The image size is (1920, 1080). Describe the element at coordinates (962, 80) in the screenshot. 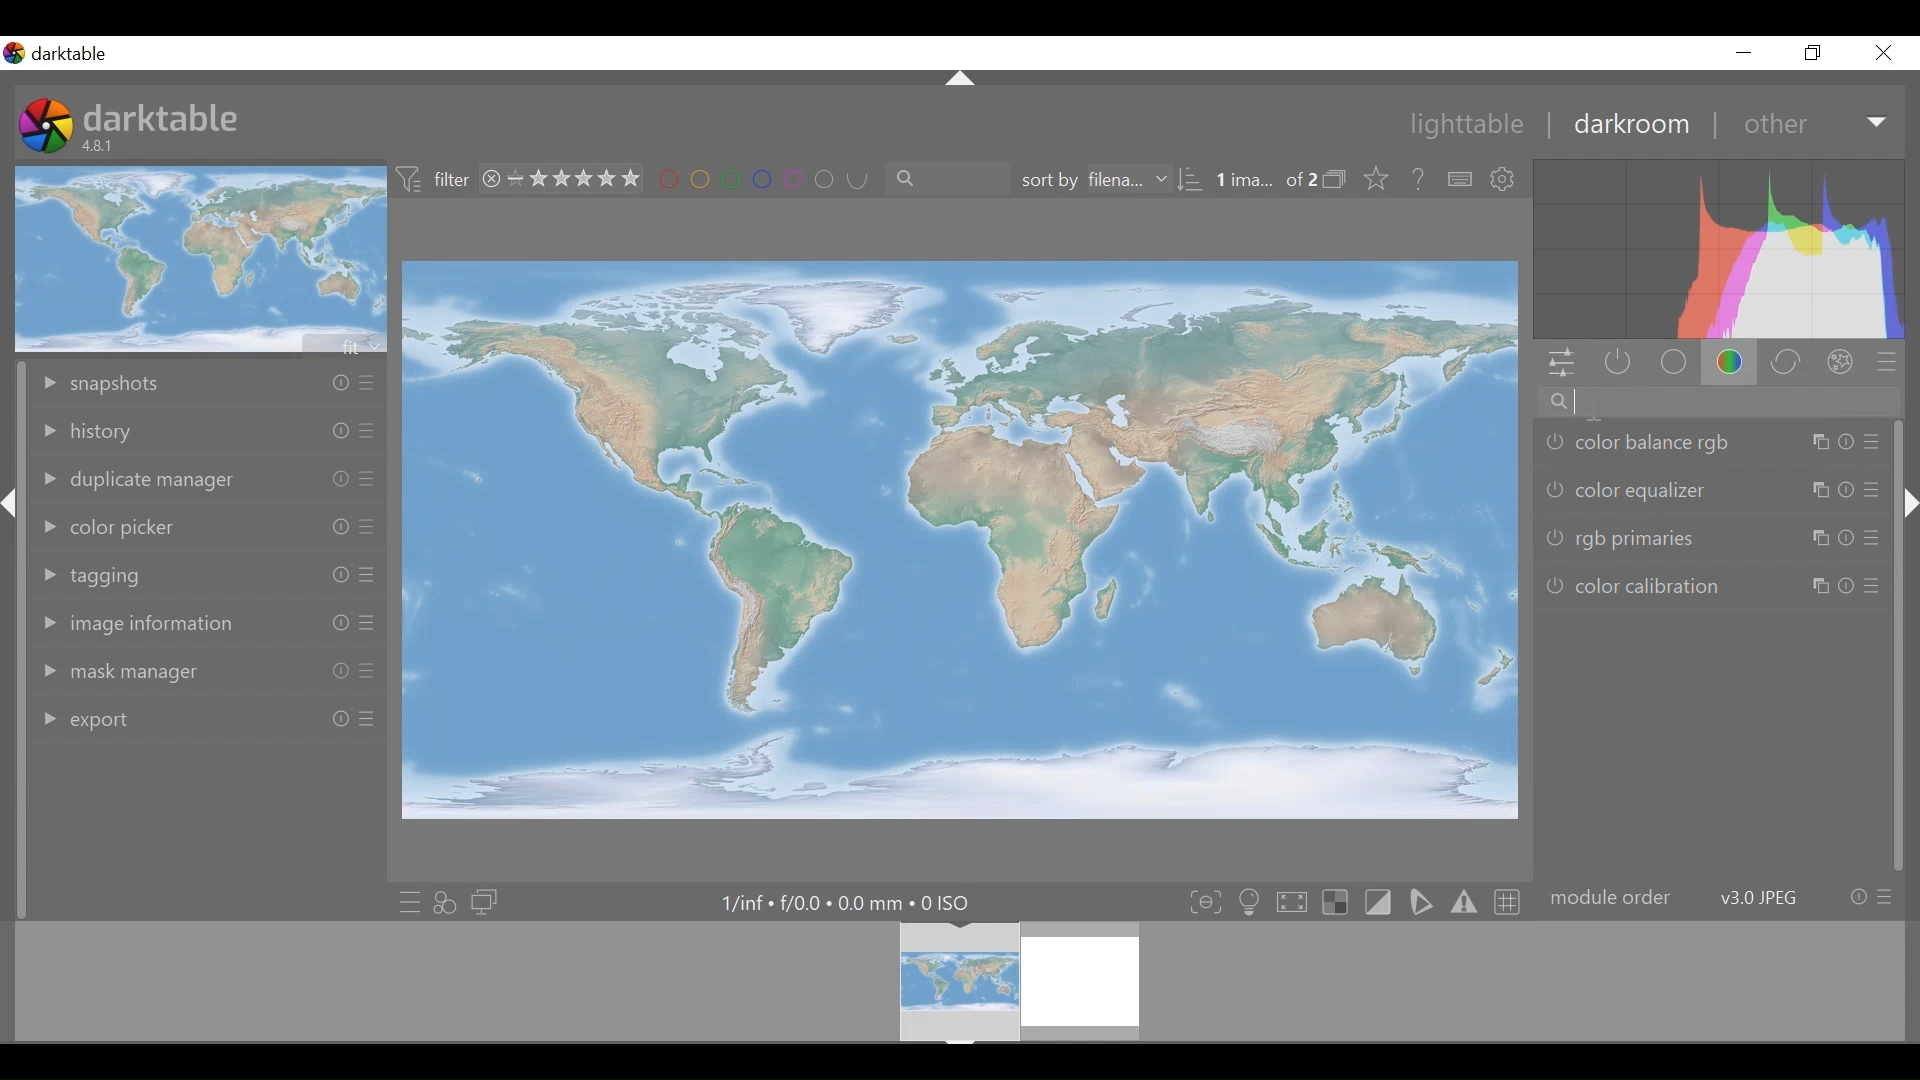

I see `hide` at that location.